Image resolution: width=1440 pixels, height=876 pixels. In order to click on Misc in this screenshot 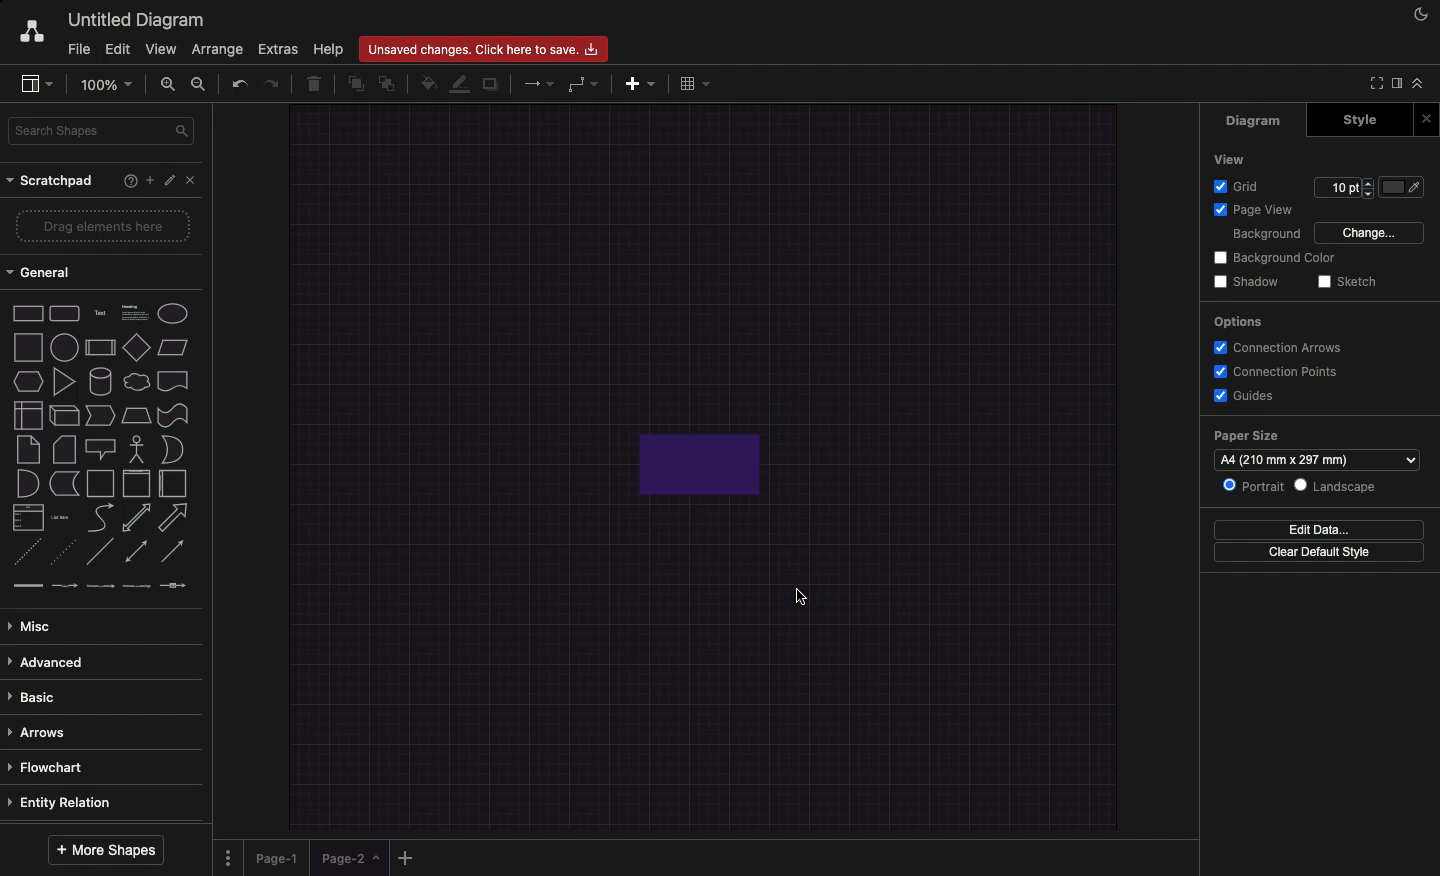, I will do `click(35, 621)`.